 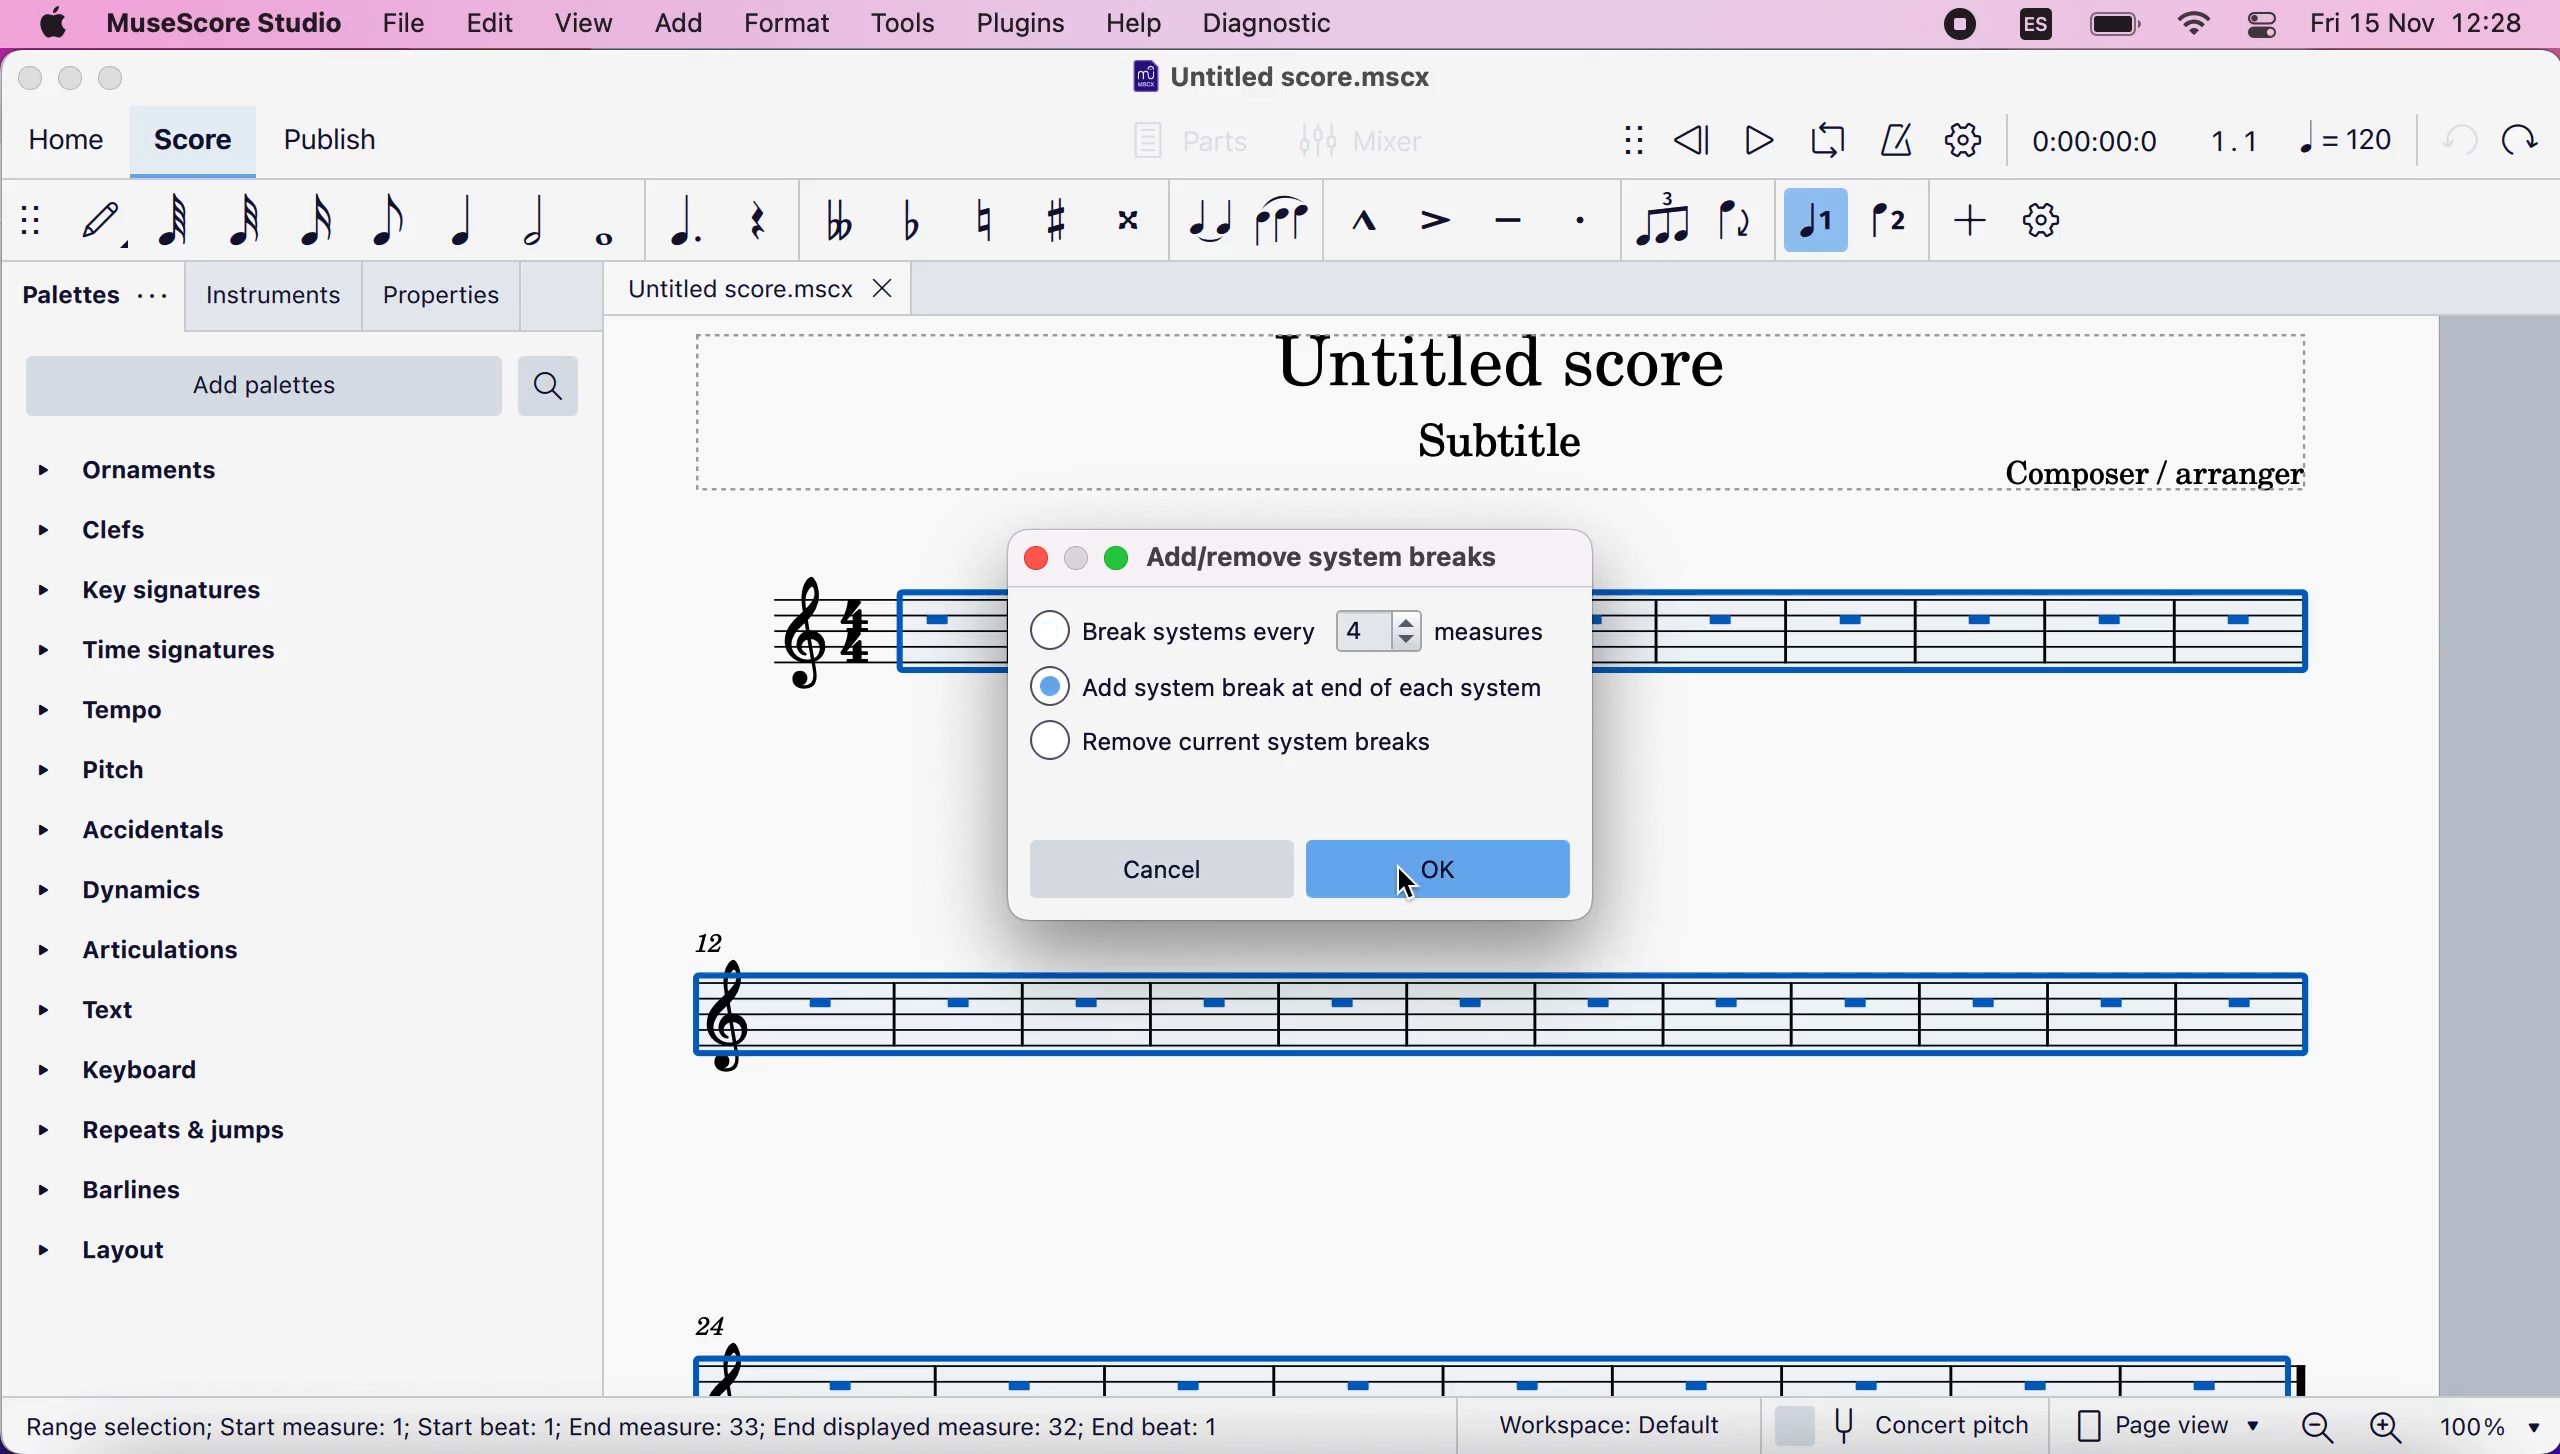 I want to click on slur, so click(x=1282, y=220).